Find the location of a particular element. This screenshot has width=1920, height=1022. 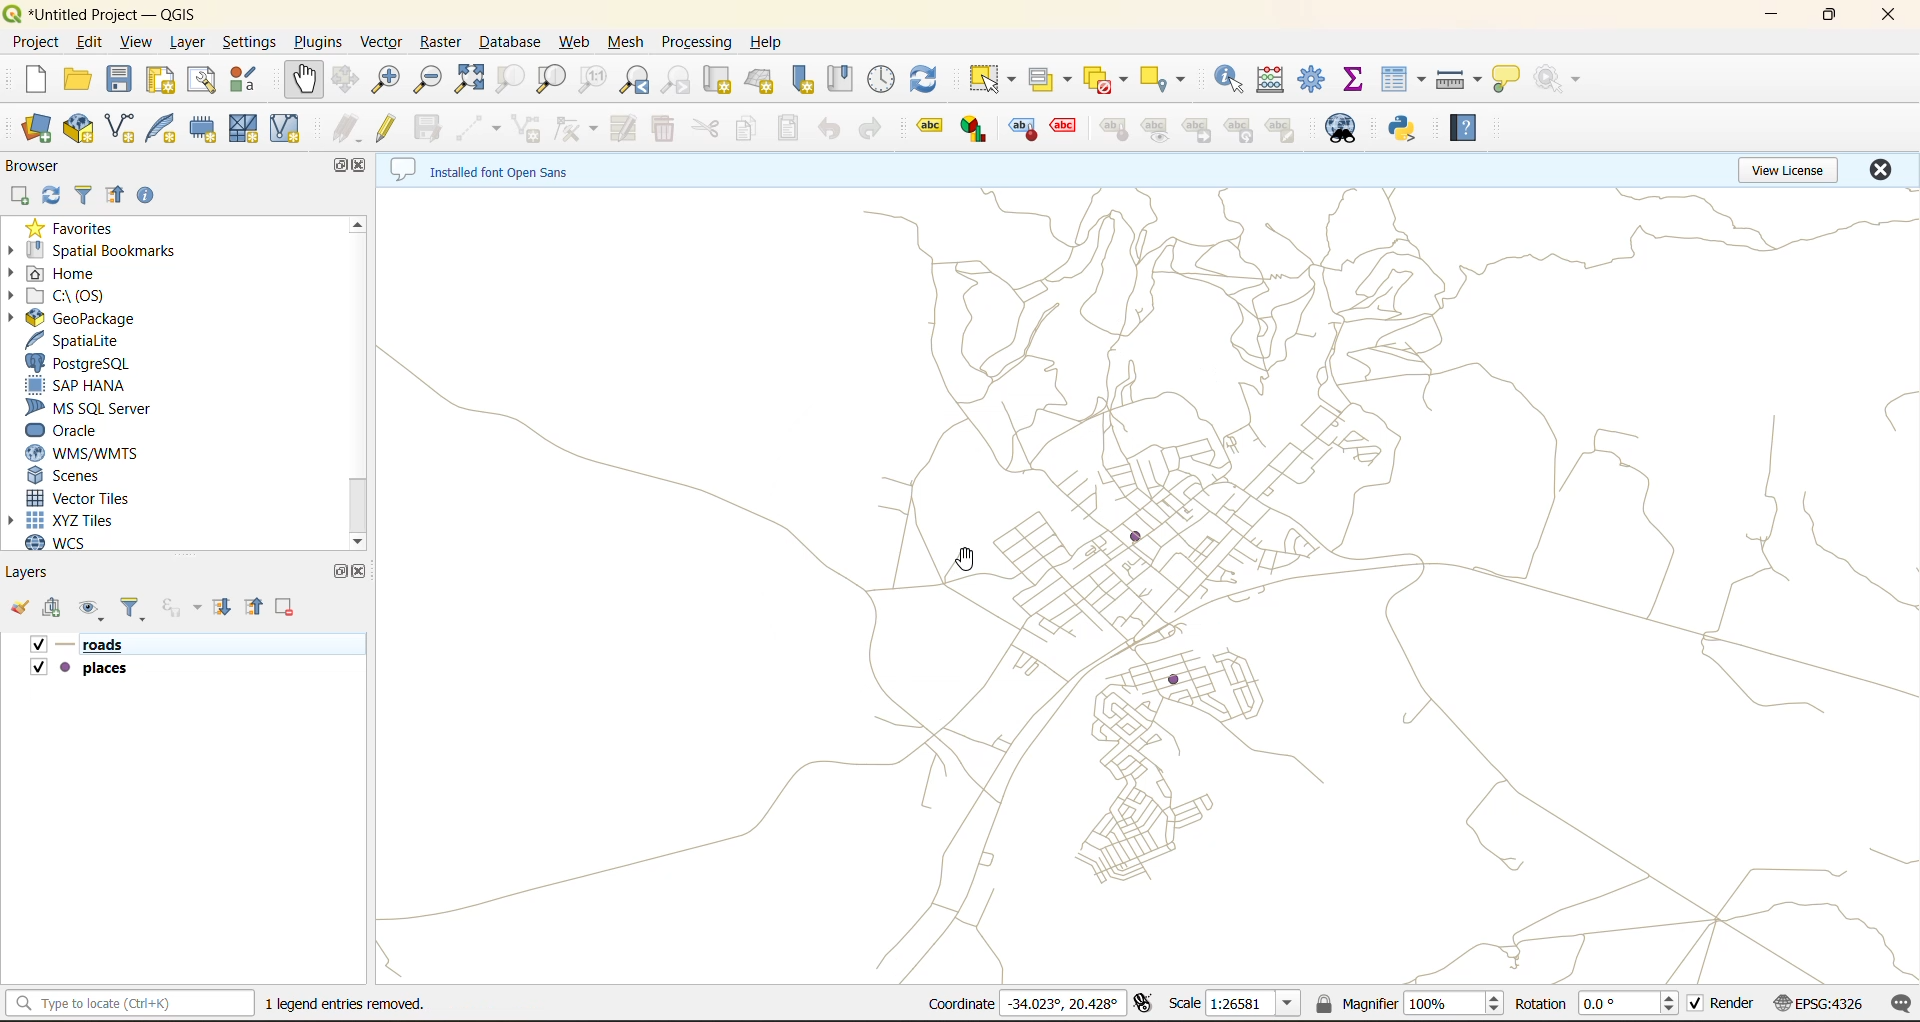

label tools is located at coordinates (1113, 131).